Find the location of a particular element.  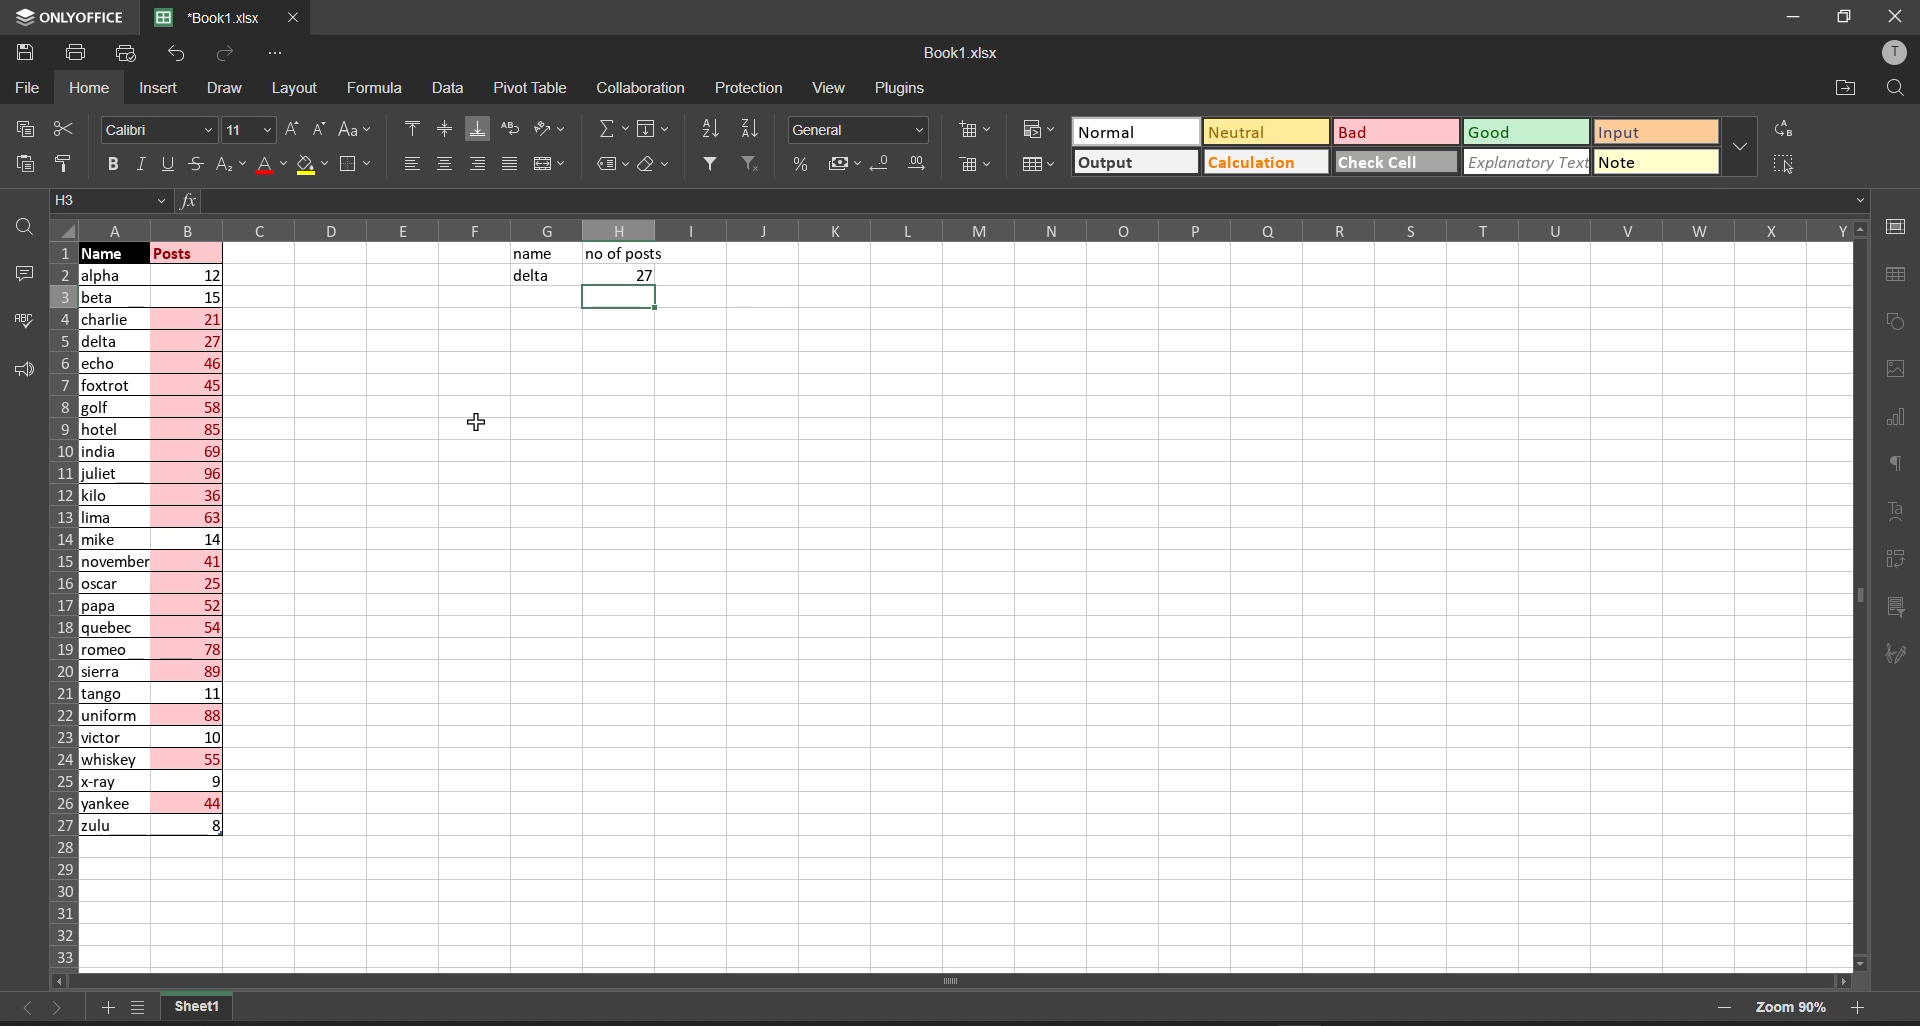

conditional formatting is located at coordinates (1037, 128).